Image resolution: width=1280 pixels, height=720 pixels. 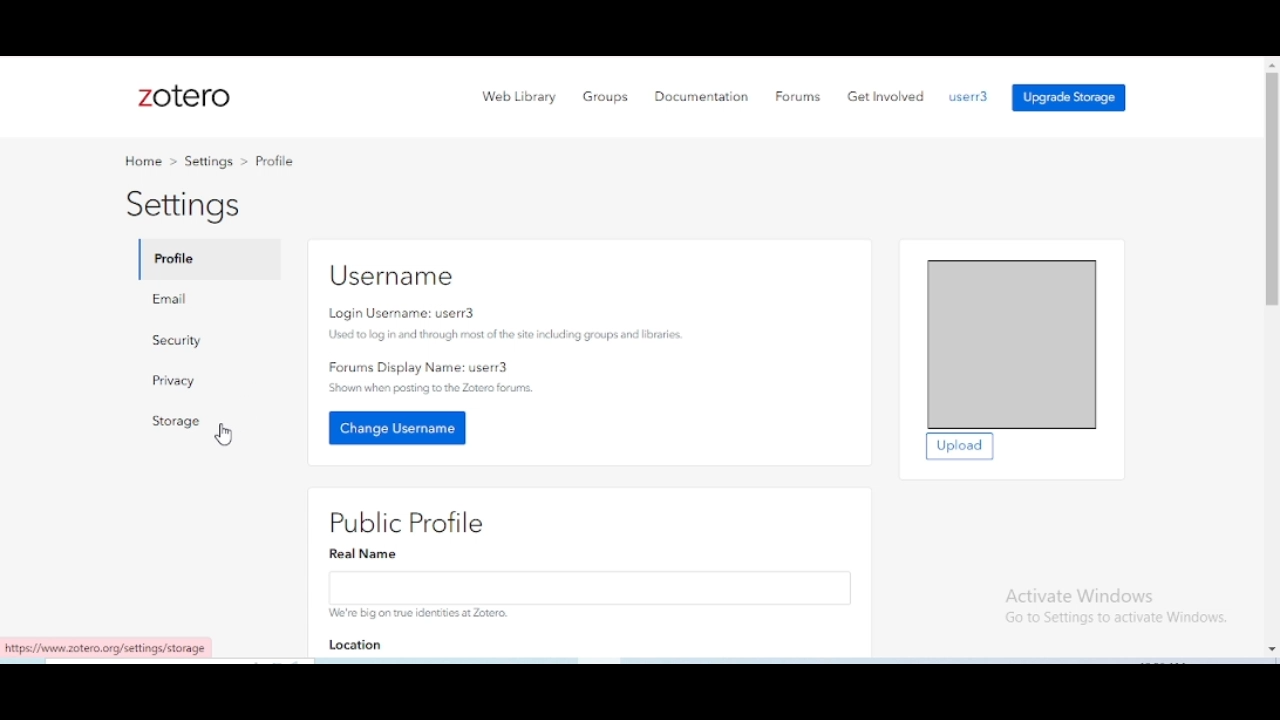 What do you see at coordinates (606, 97) in the screenshot?
I see `groups` at bounding box center [606, 97].